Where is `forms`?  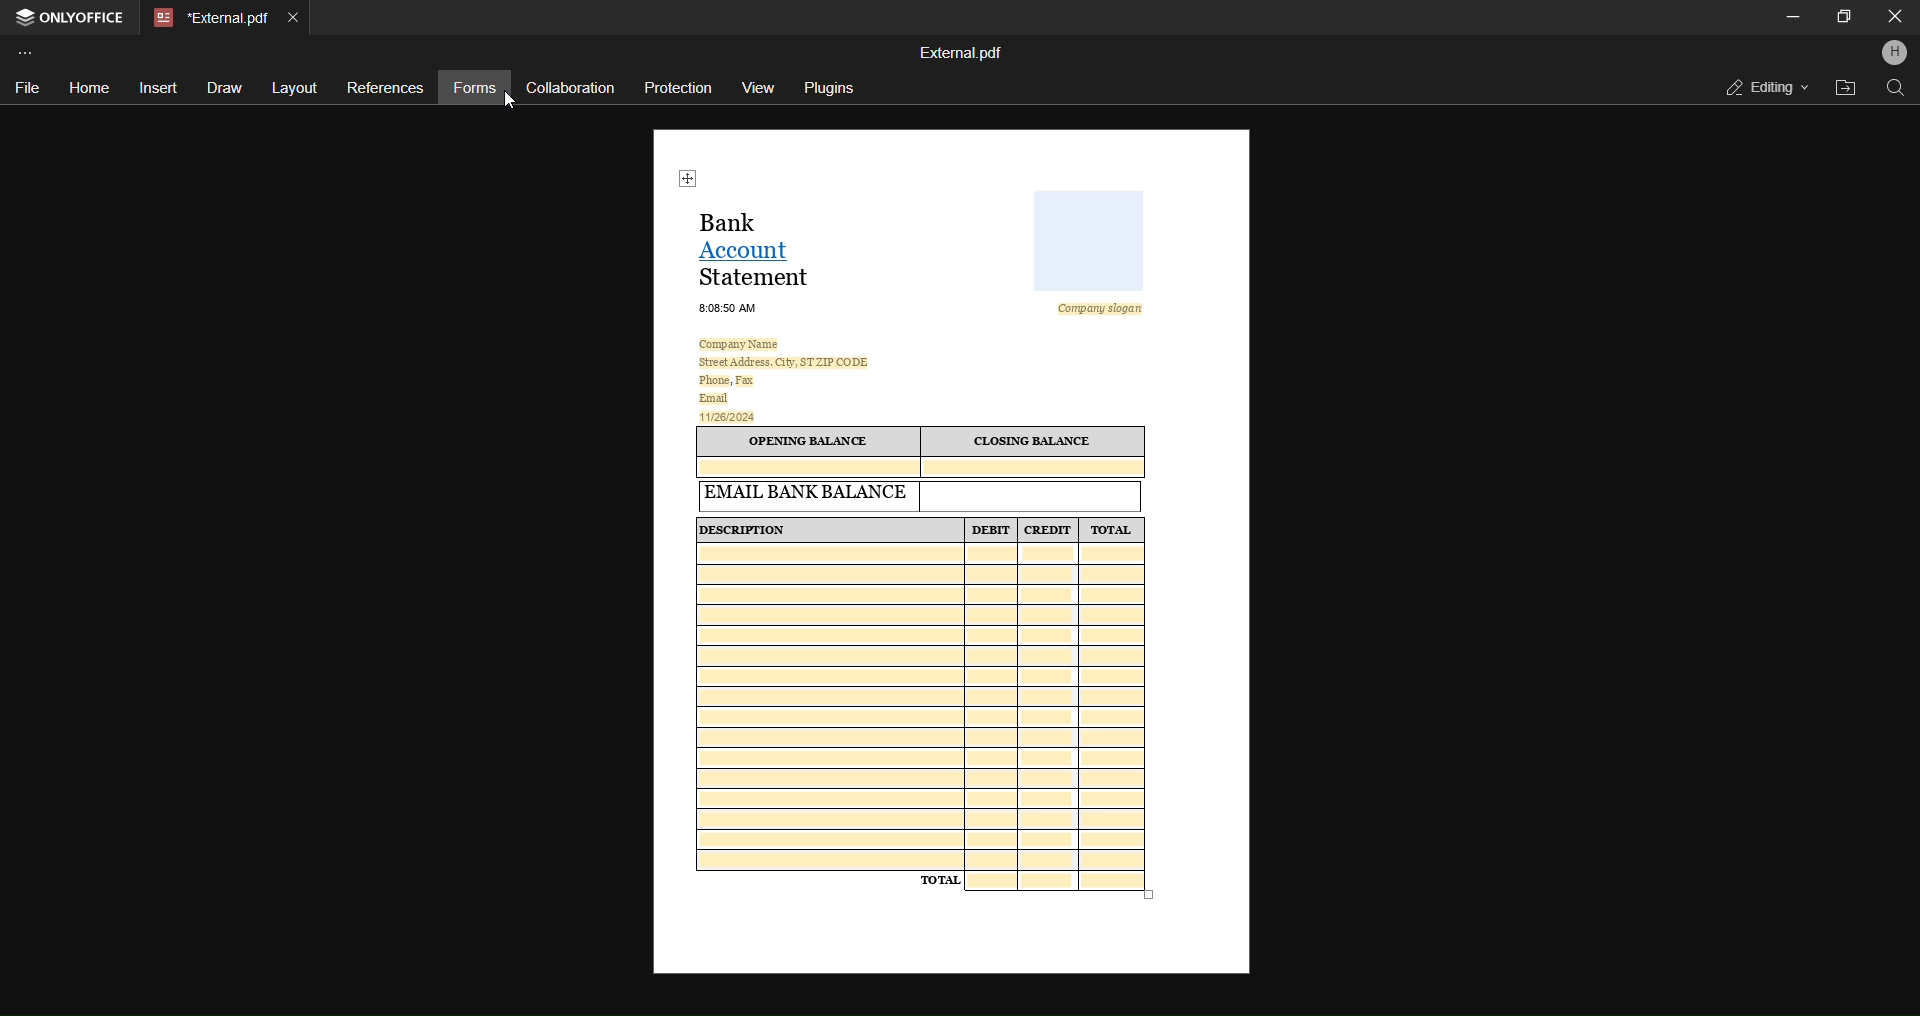 forms is located at coordinates (471, 88).